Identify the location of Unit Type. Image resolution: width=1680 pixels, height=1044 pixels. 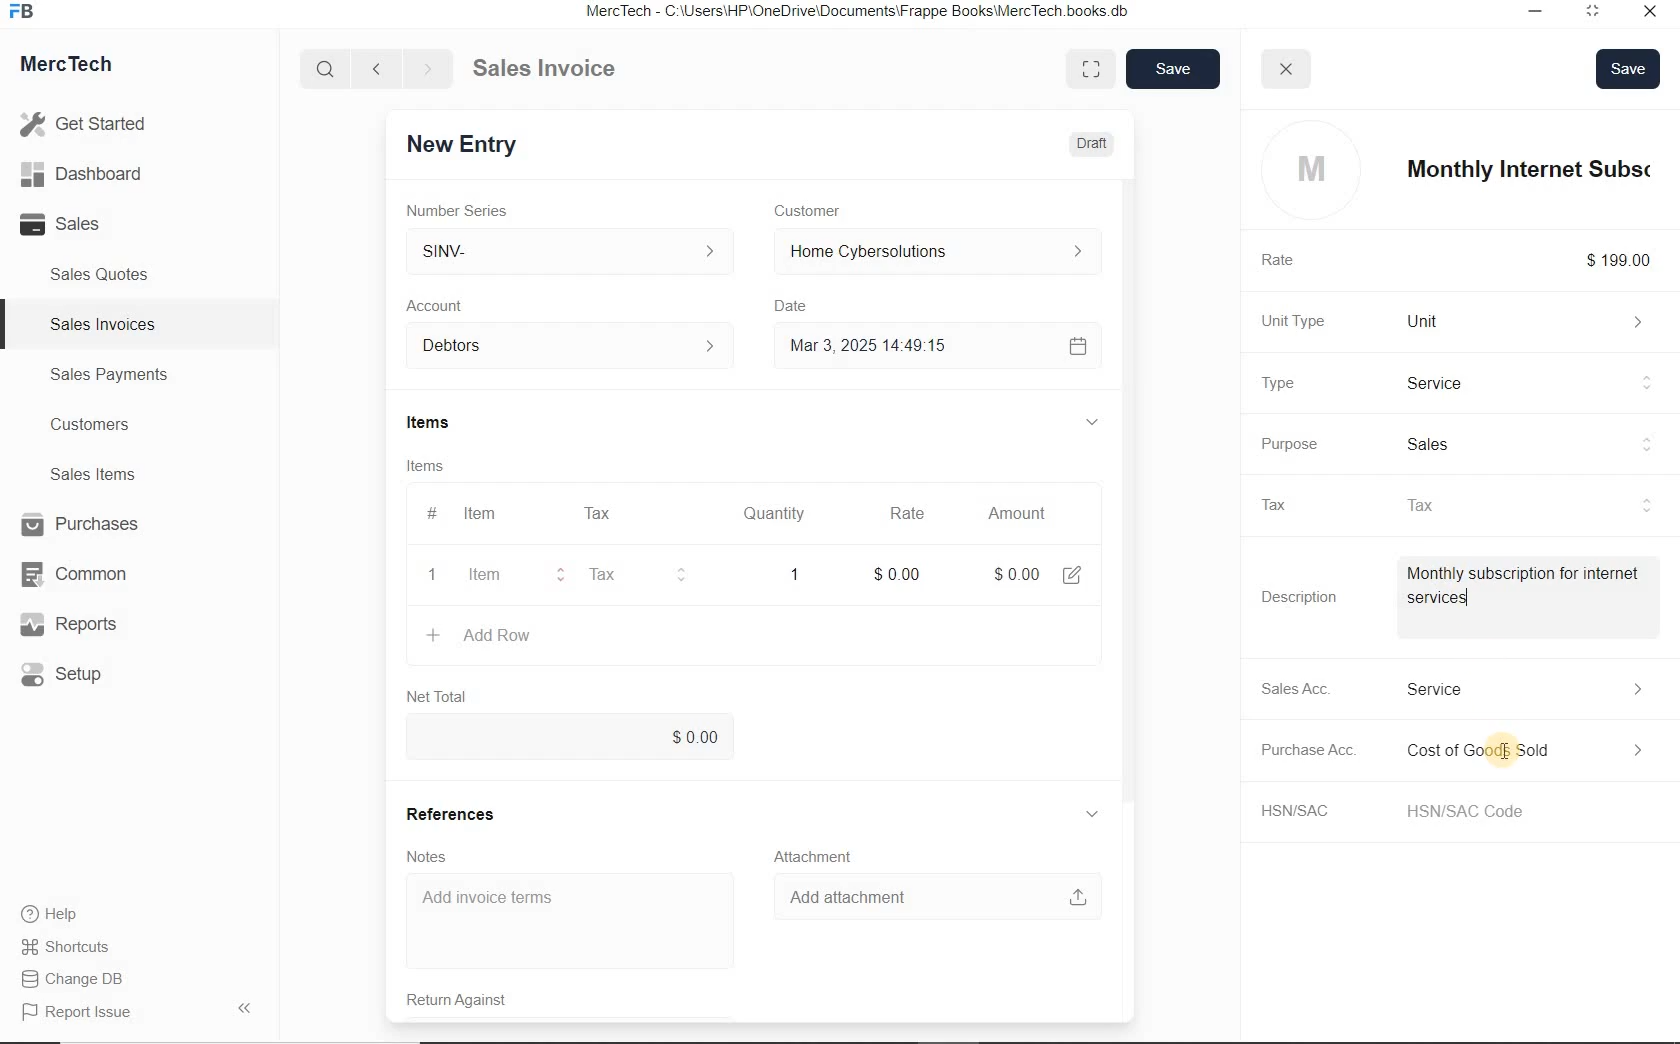
(1288, 321).